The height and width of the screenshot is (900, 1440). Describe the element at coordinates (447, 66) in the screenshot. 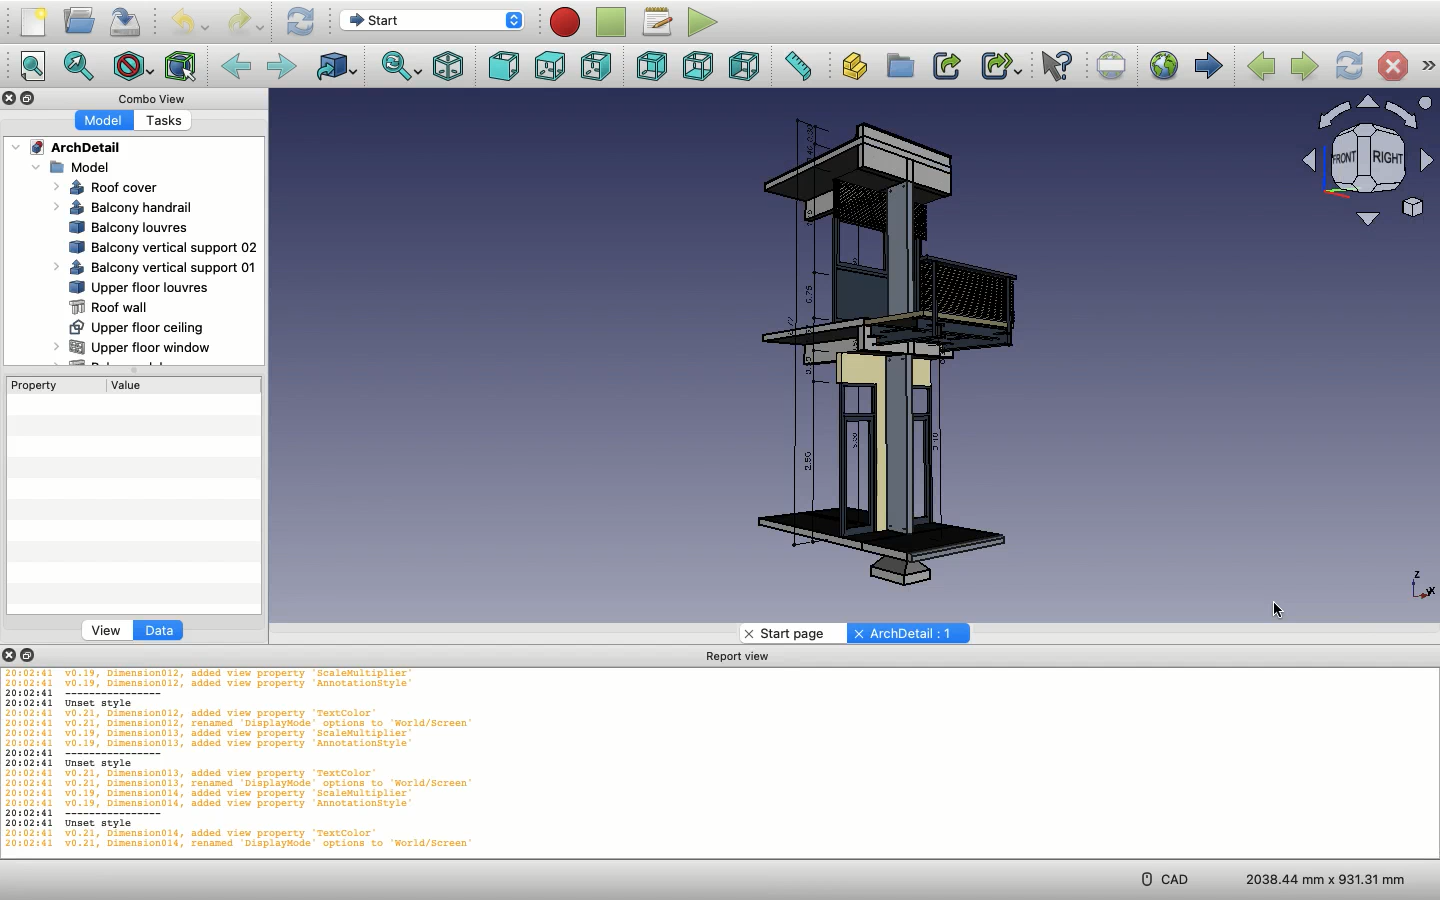

I see `Isometric` at that location.